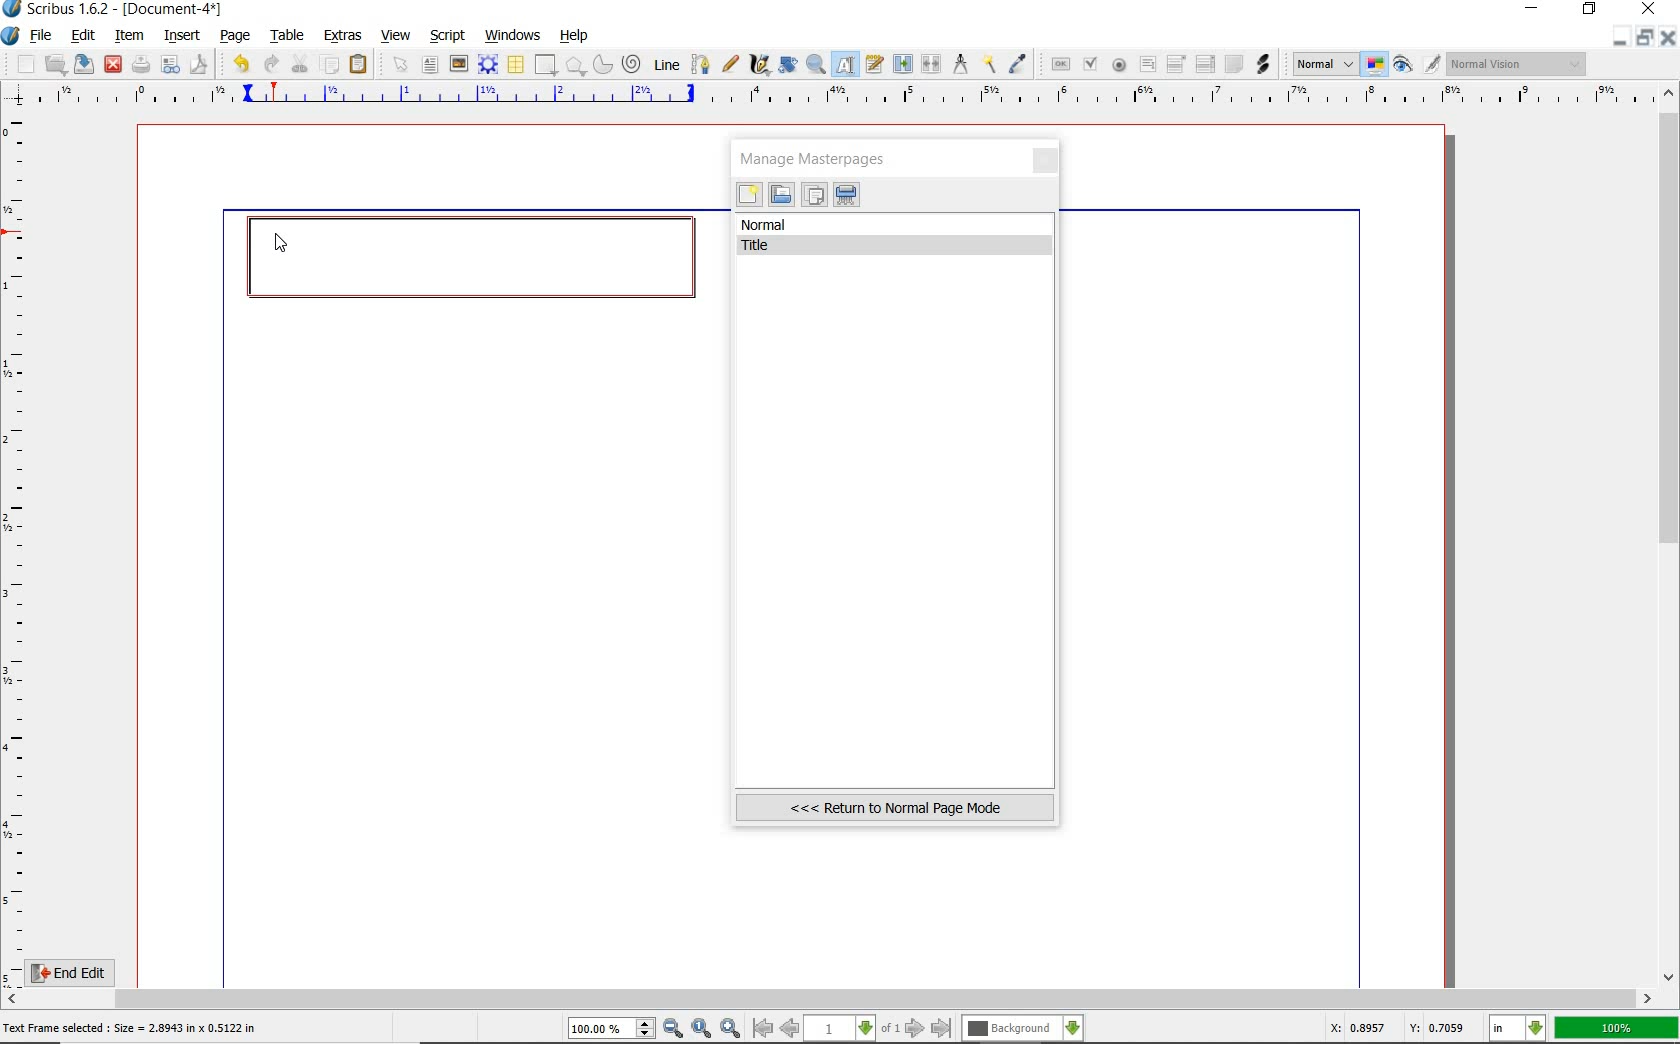 The width and height of the screenshot is (1680, 1044). Describe the element at coordinates (942, 1028) in the screenshot. I see `go to last page` at that location.